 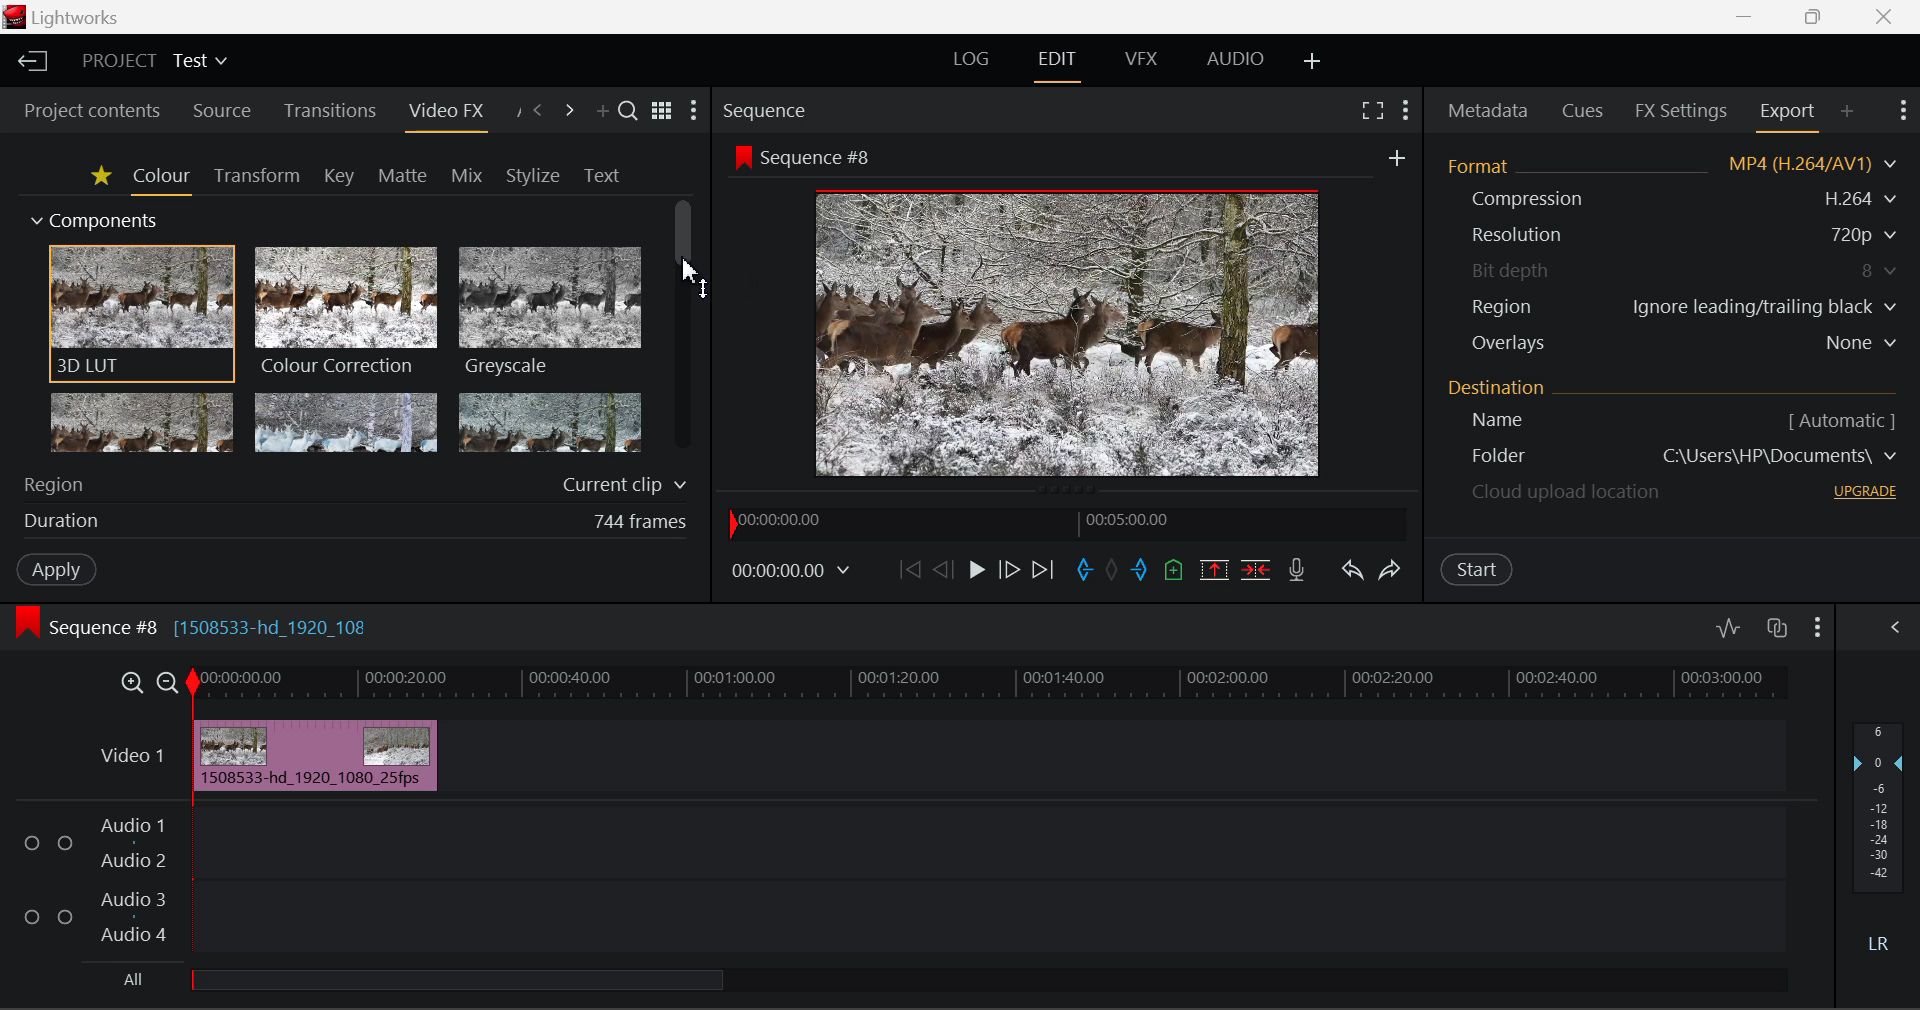 What do you see at coordinates (600, 110) in the screenshot?
I see `Add Panel` at bounding box center [600, 110].